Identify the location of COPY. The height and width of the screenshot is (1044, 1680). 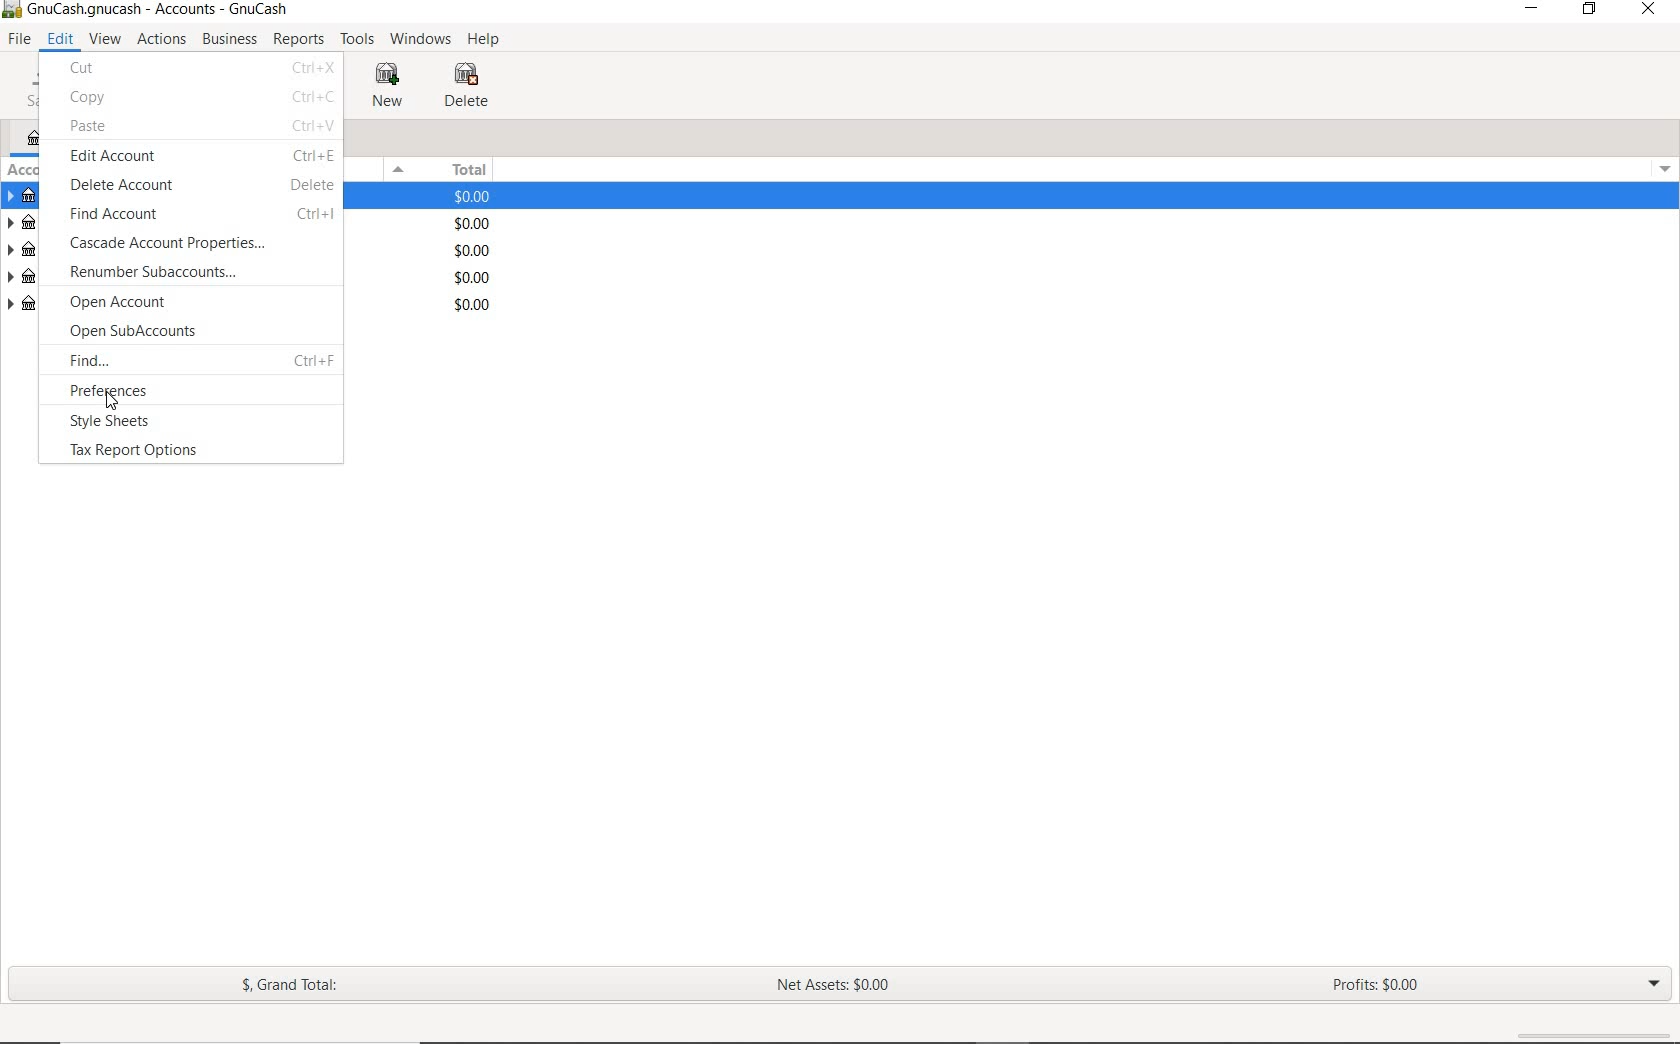
(198, 96).